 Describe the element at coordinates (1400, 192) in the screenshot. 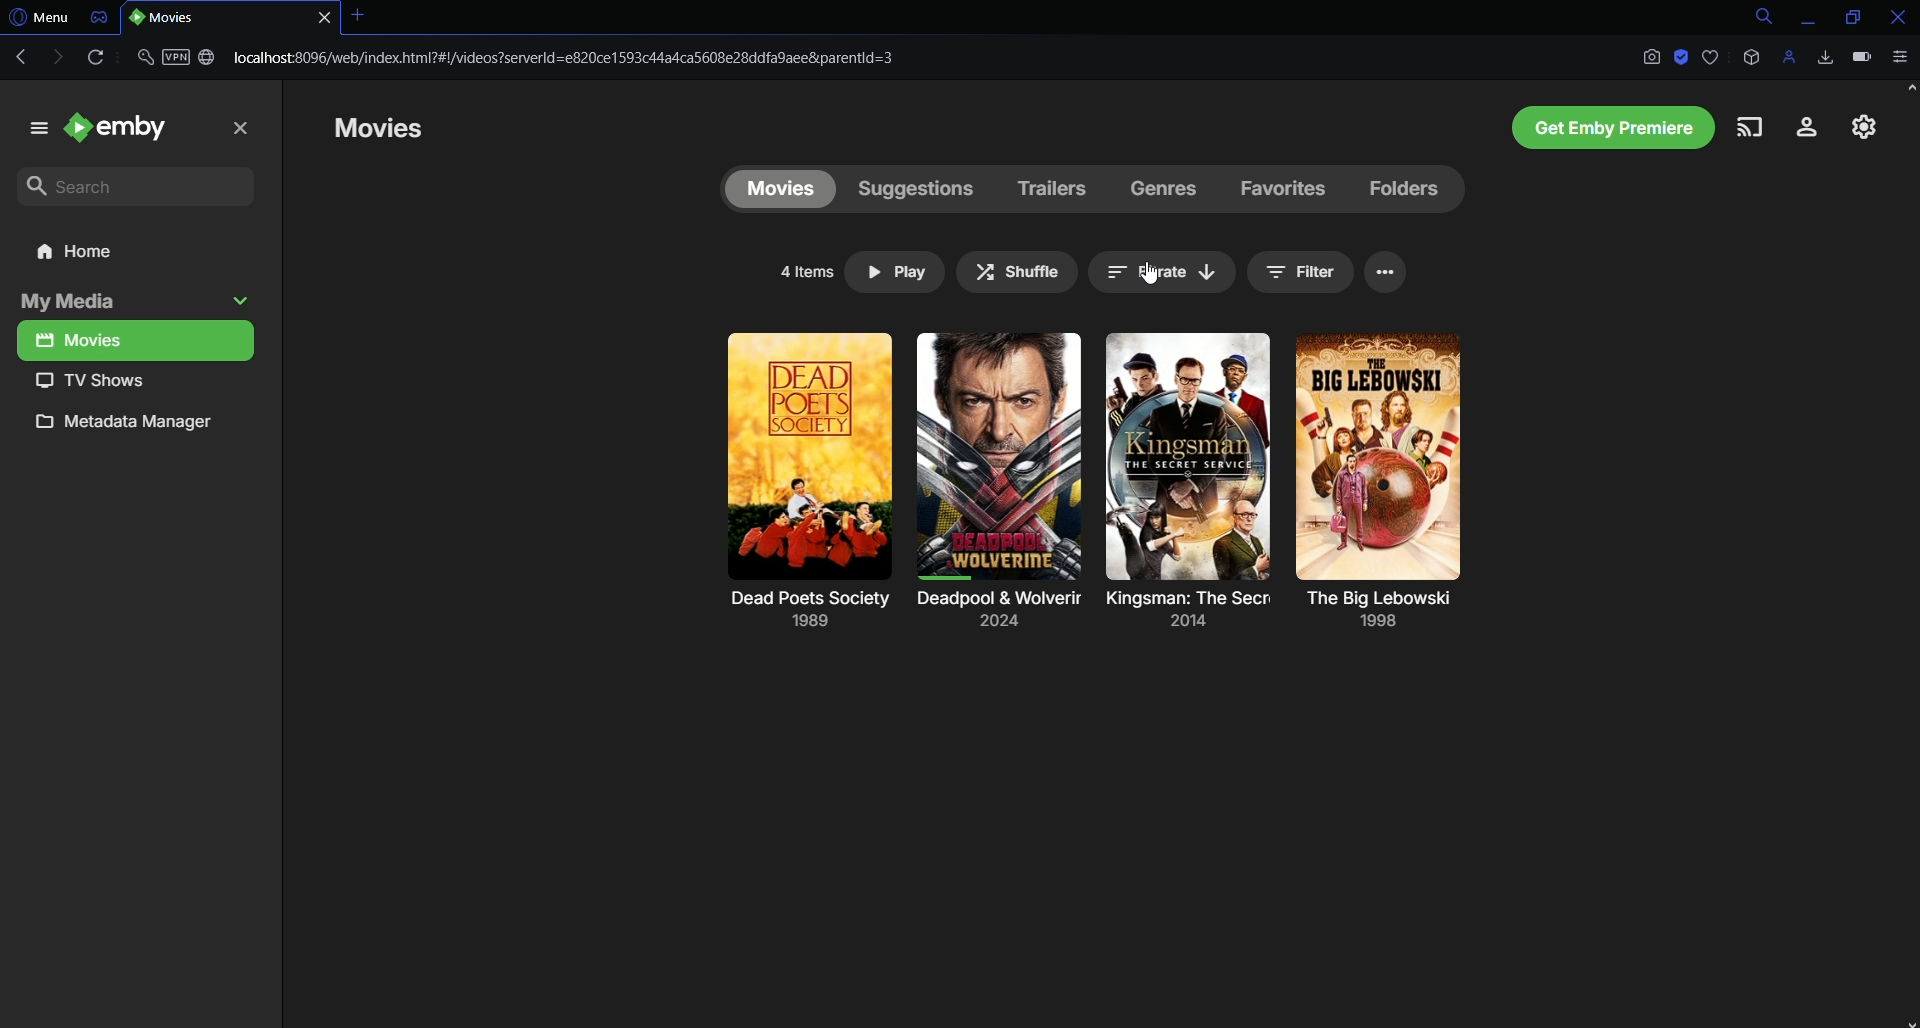

I see `Folders` at that location.